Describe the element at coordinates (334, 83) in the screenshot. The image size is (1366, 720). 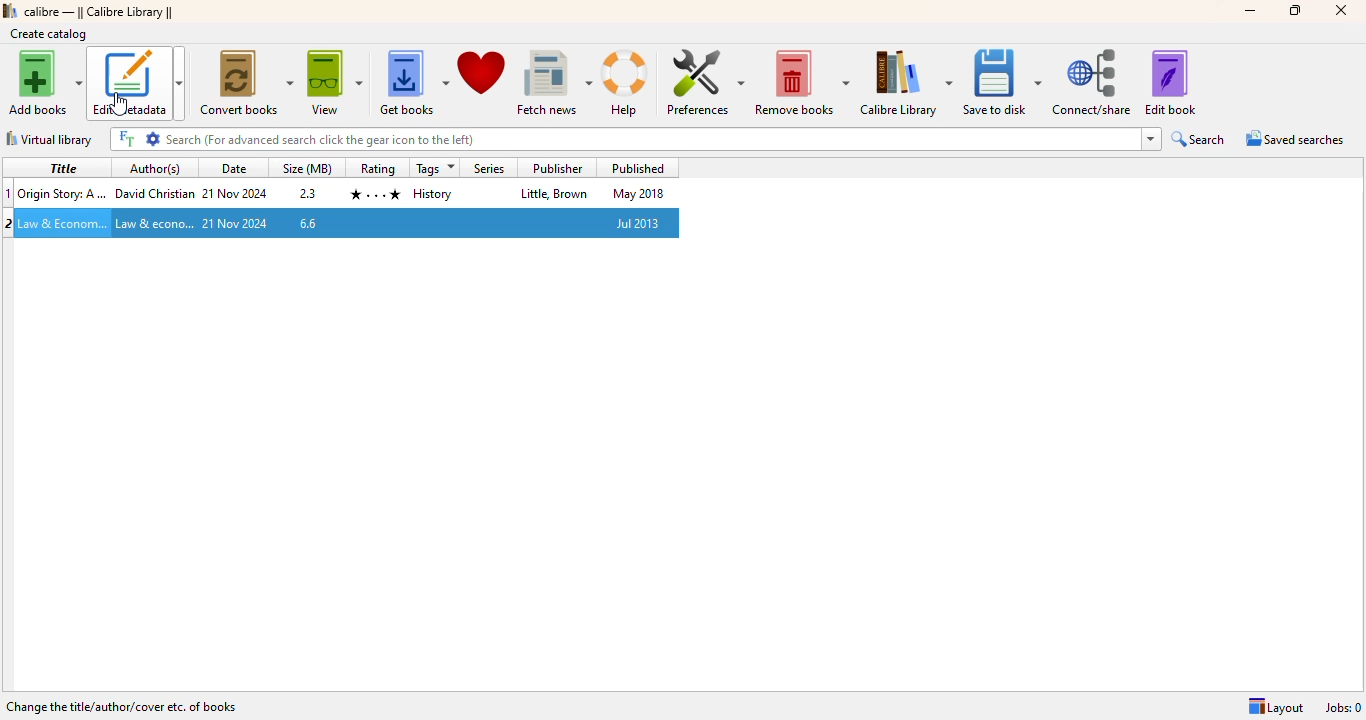
I see `view` at that location.